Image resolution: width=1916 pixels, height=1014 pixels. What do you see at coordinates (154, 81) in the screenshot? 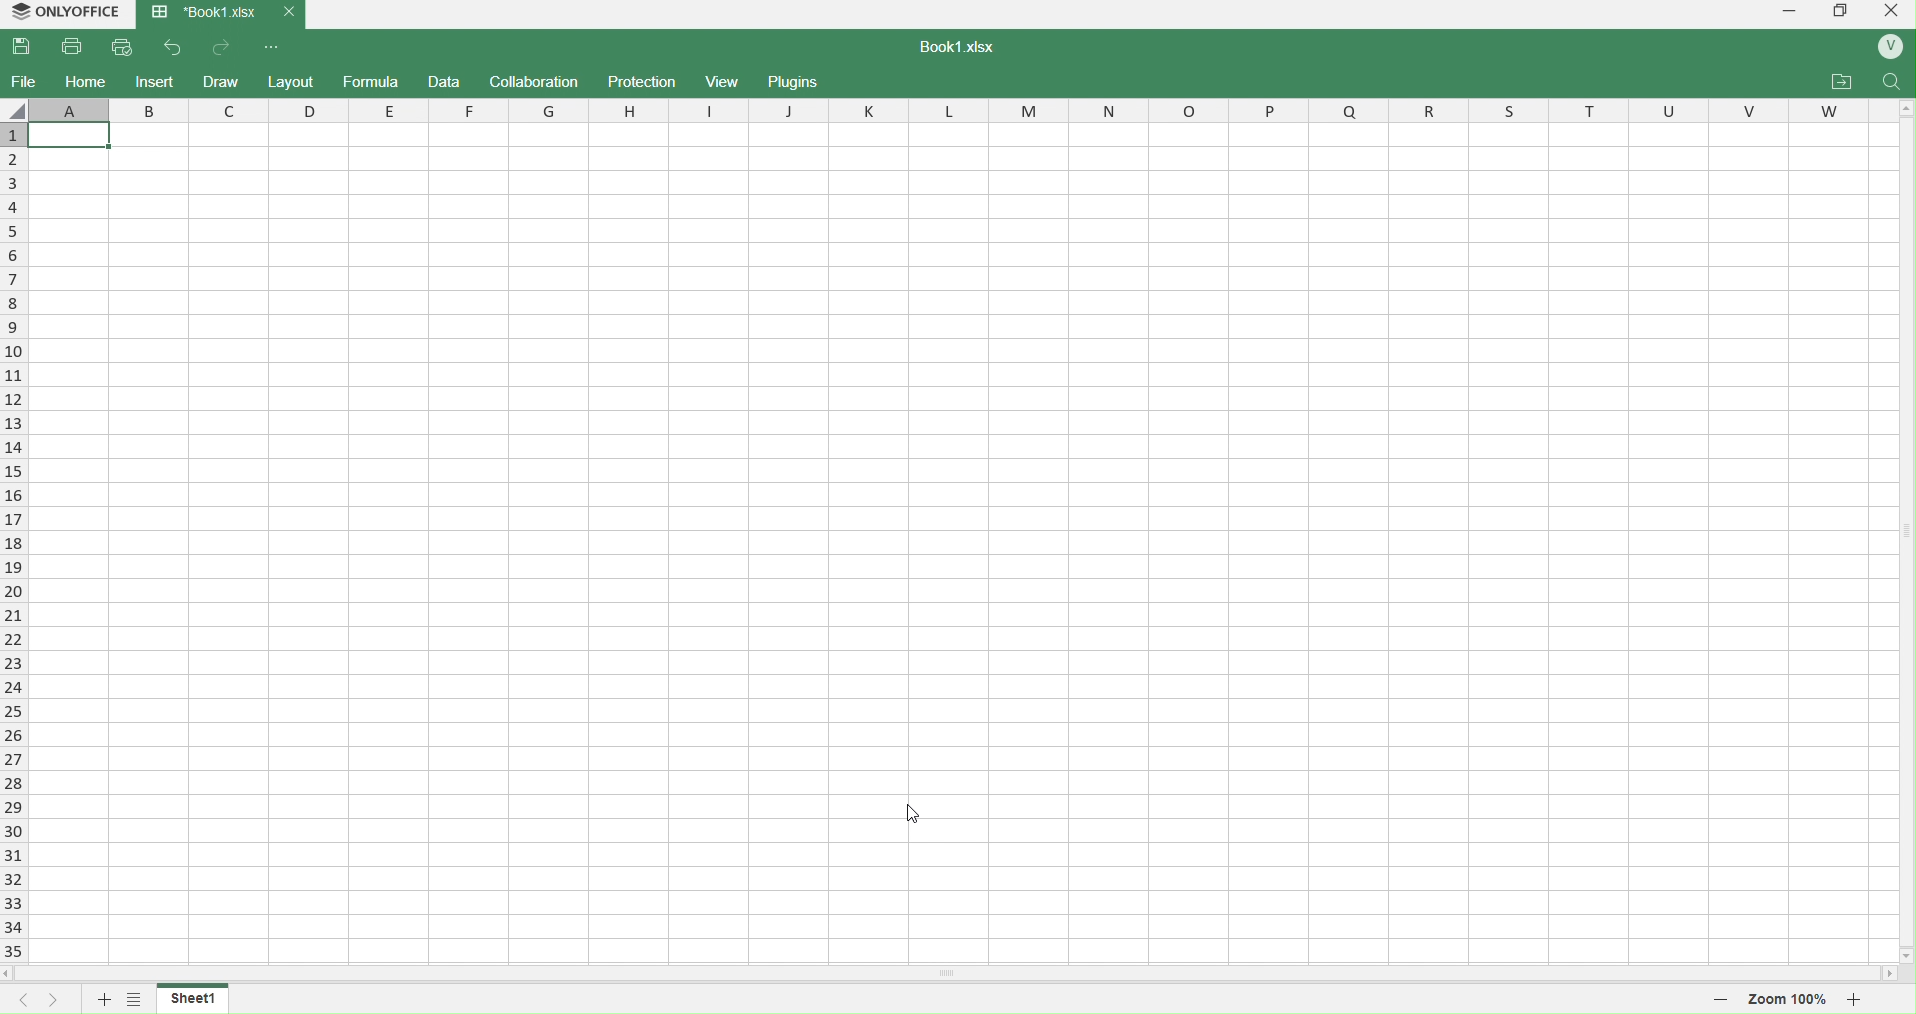
I see `insert` at bounding box center [154, 81].